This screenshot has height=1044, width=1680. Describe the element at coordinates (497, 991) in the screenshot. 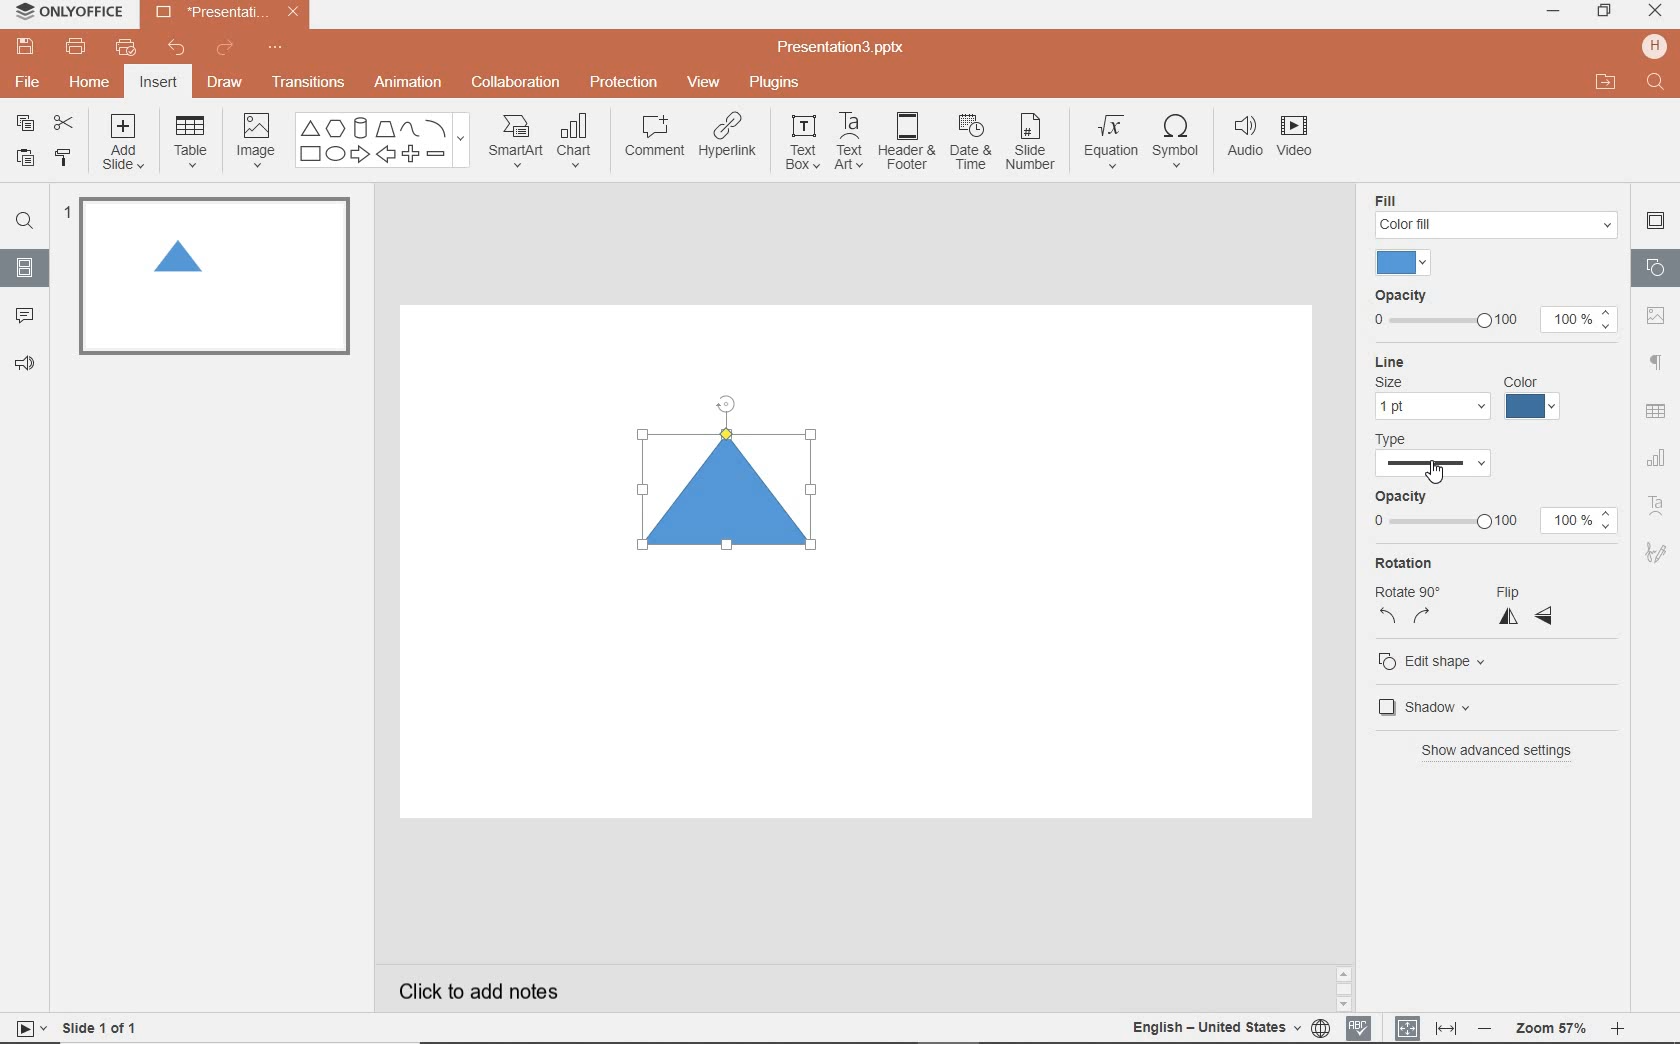

I see `CLICK TO ADD NOTES` at that location.